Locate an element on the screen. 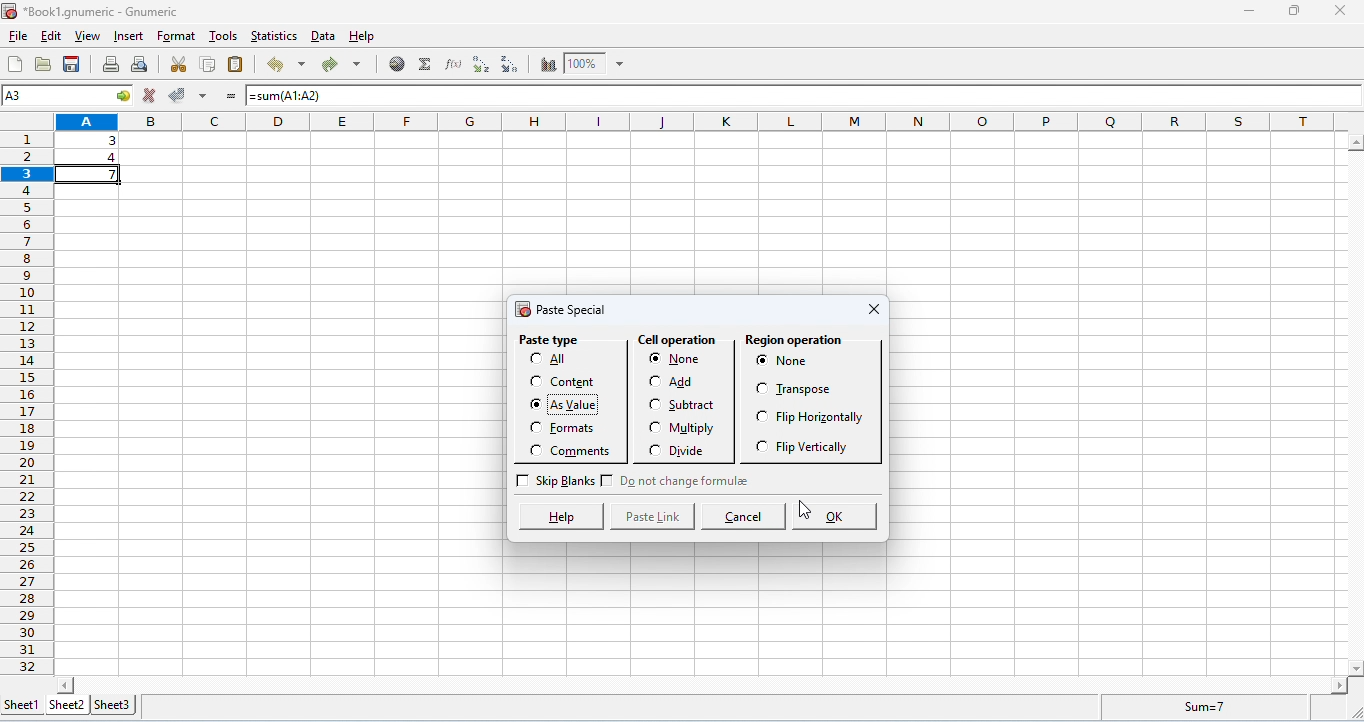 Image resolution: width=1364 pixels, height=722 pixels. format is located at coordinates (177, 37).